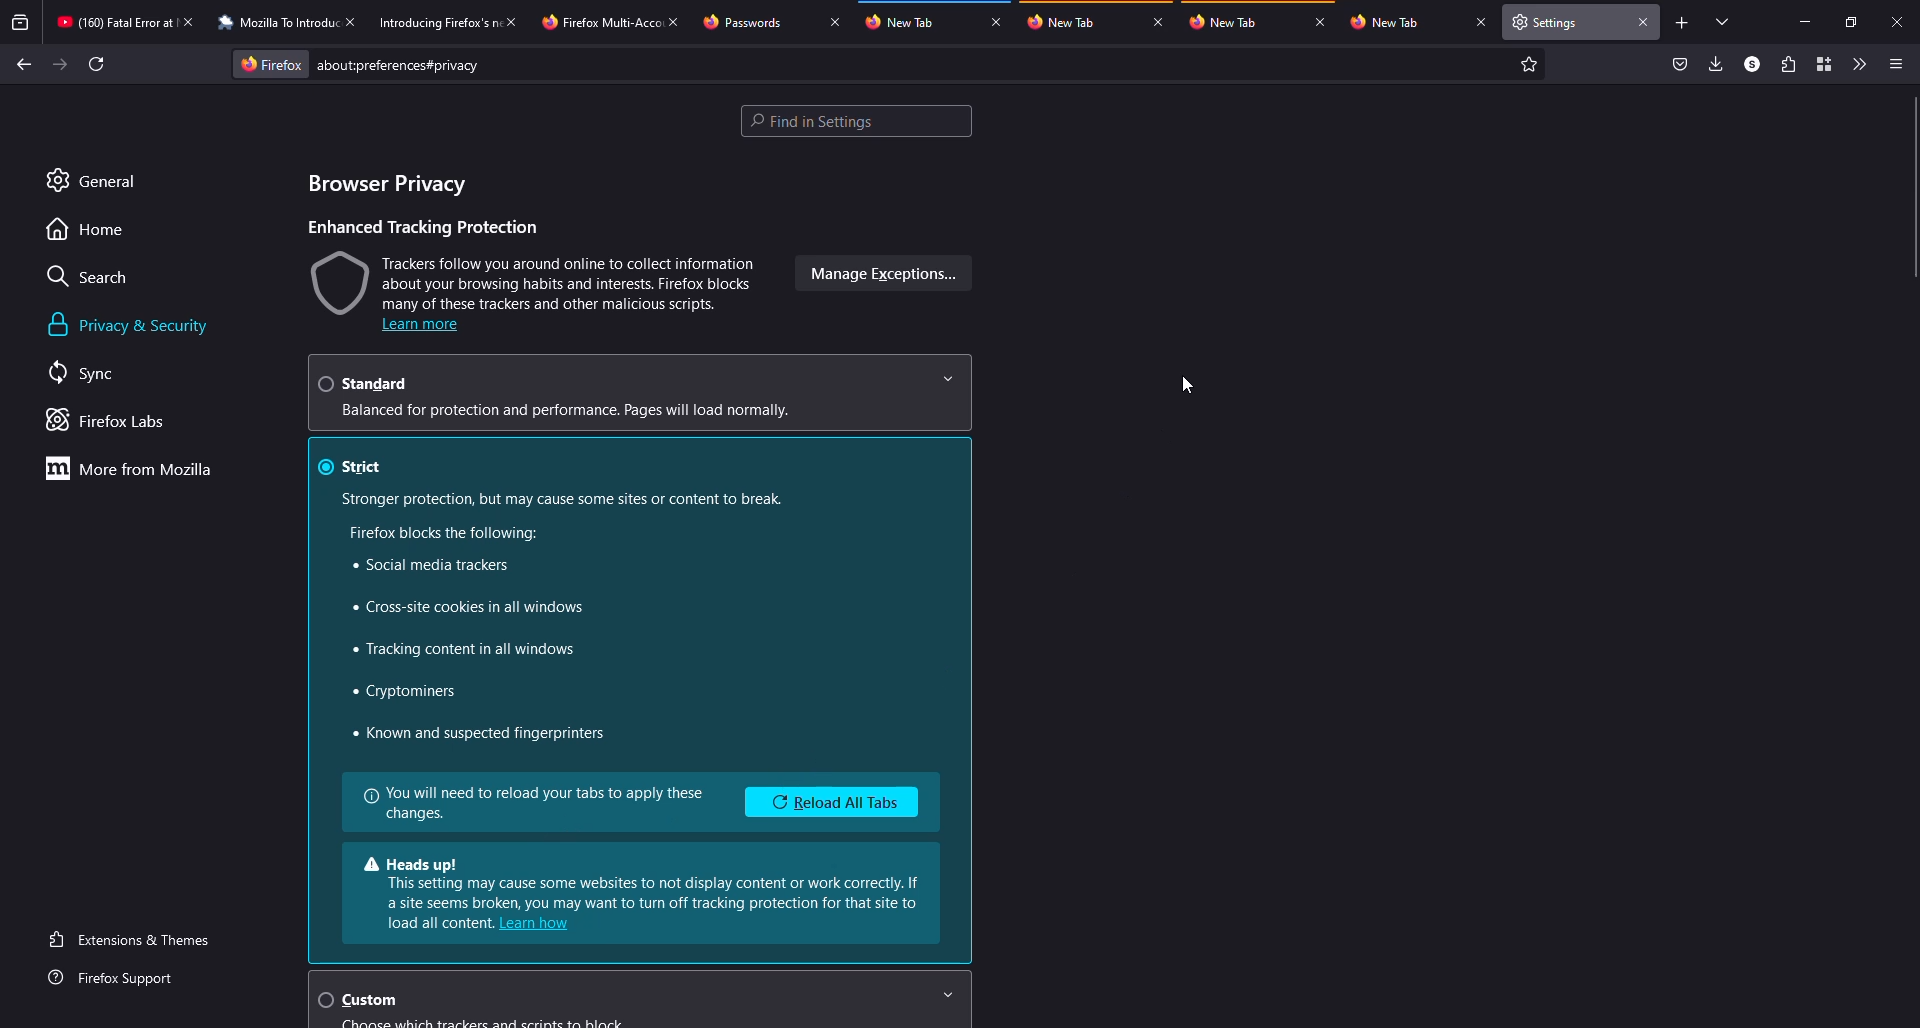 Image resolution: width=1920 pixels, height=1028 pixels. Describe the element at coordinates (94, 181) in the screenshot. I see `general` at that location.